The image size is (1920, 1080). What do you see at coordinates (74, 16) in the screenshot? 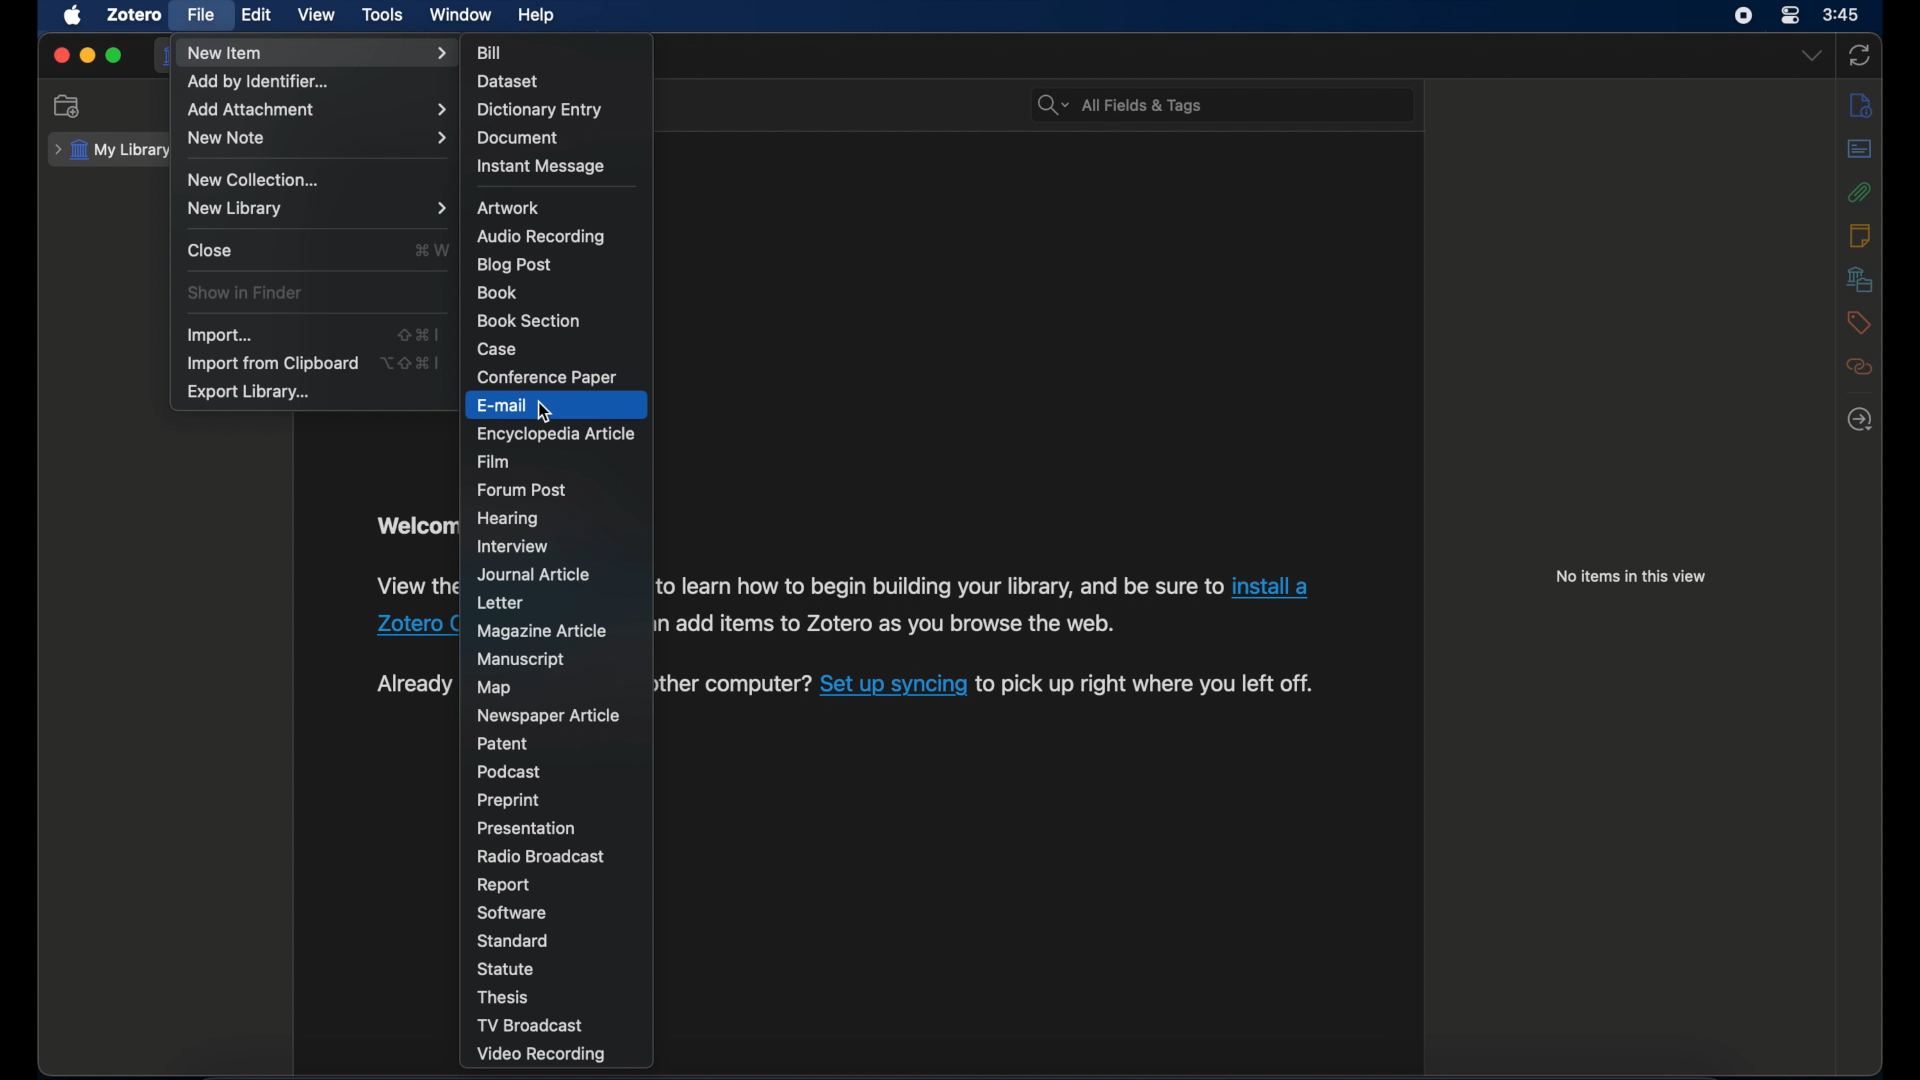
I see `apple` at bounding box center [74, 16].